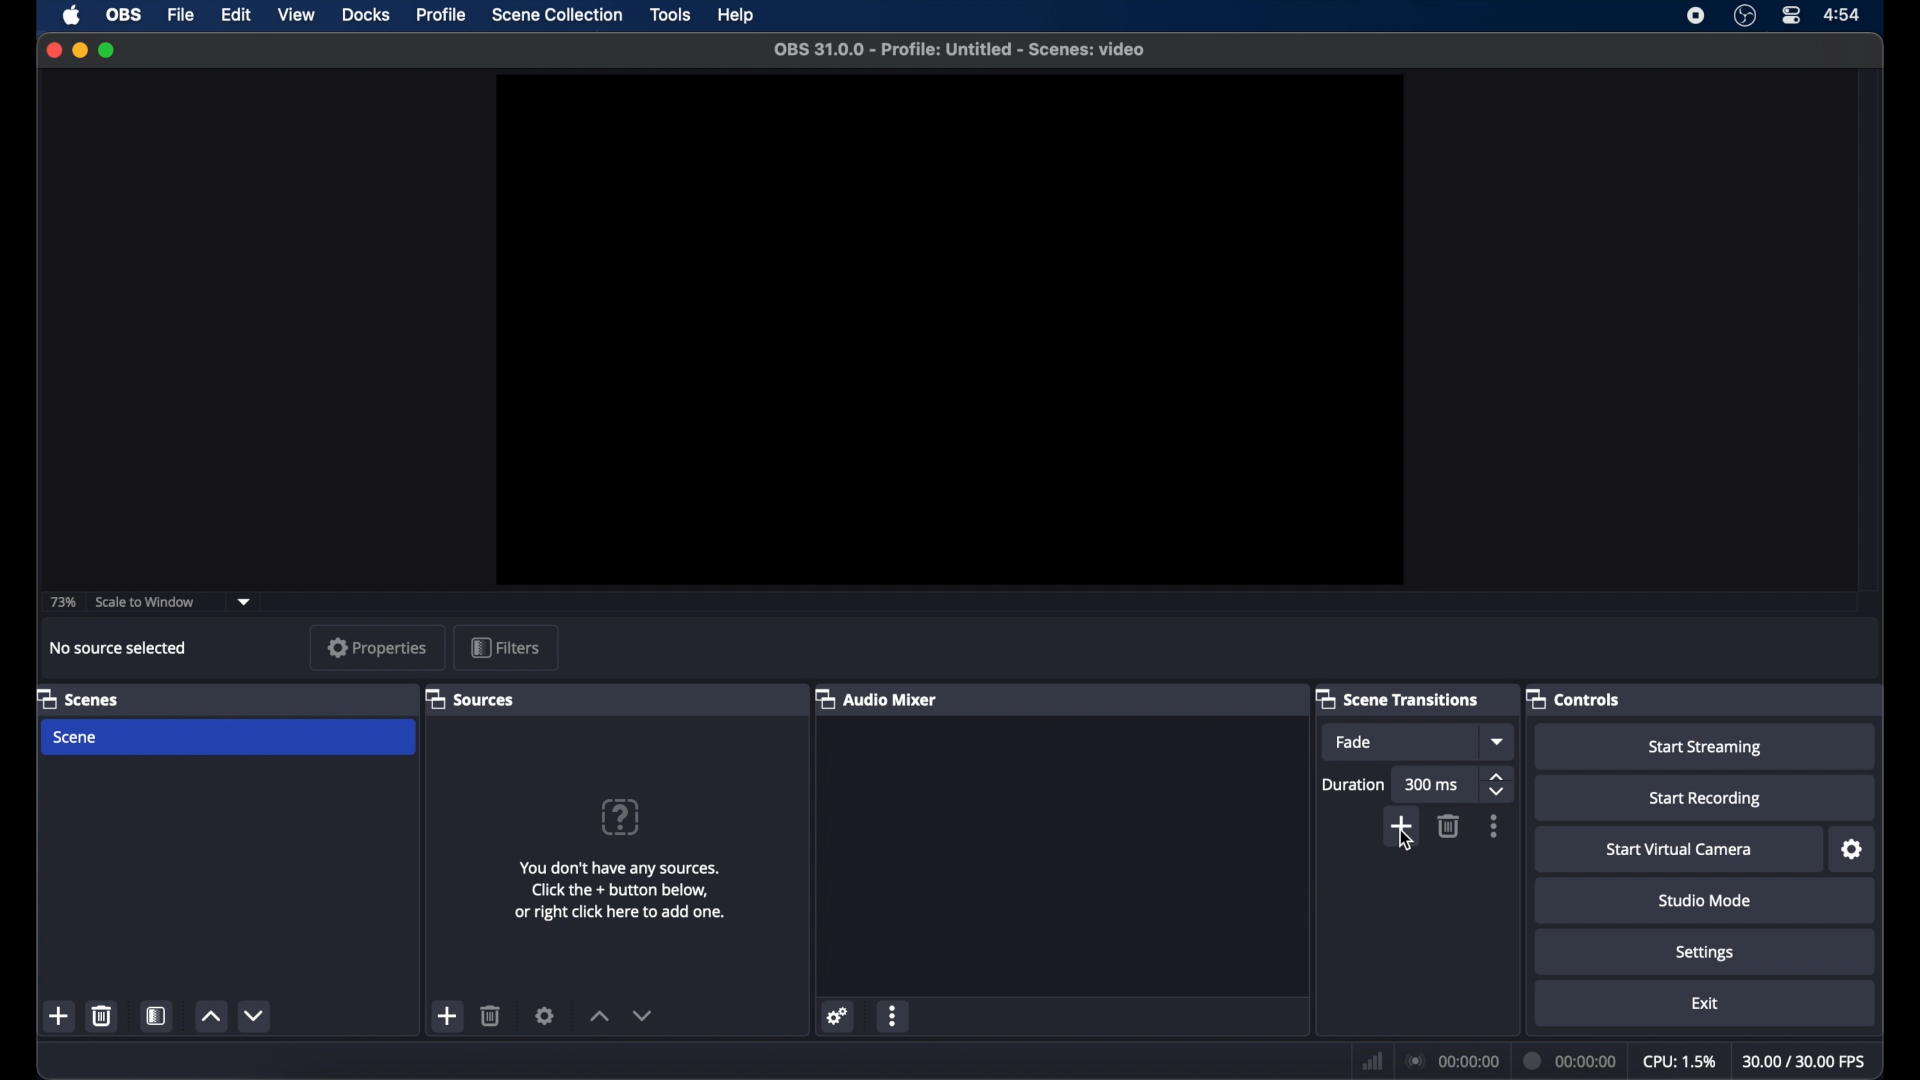  I want to click on edit, so click(238, 15).